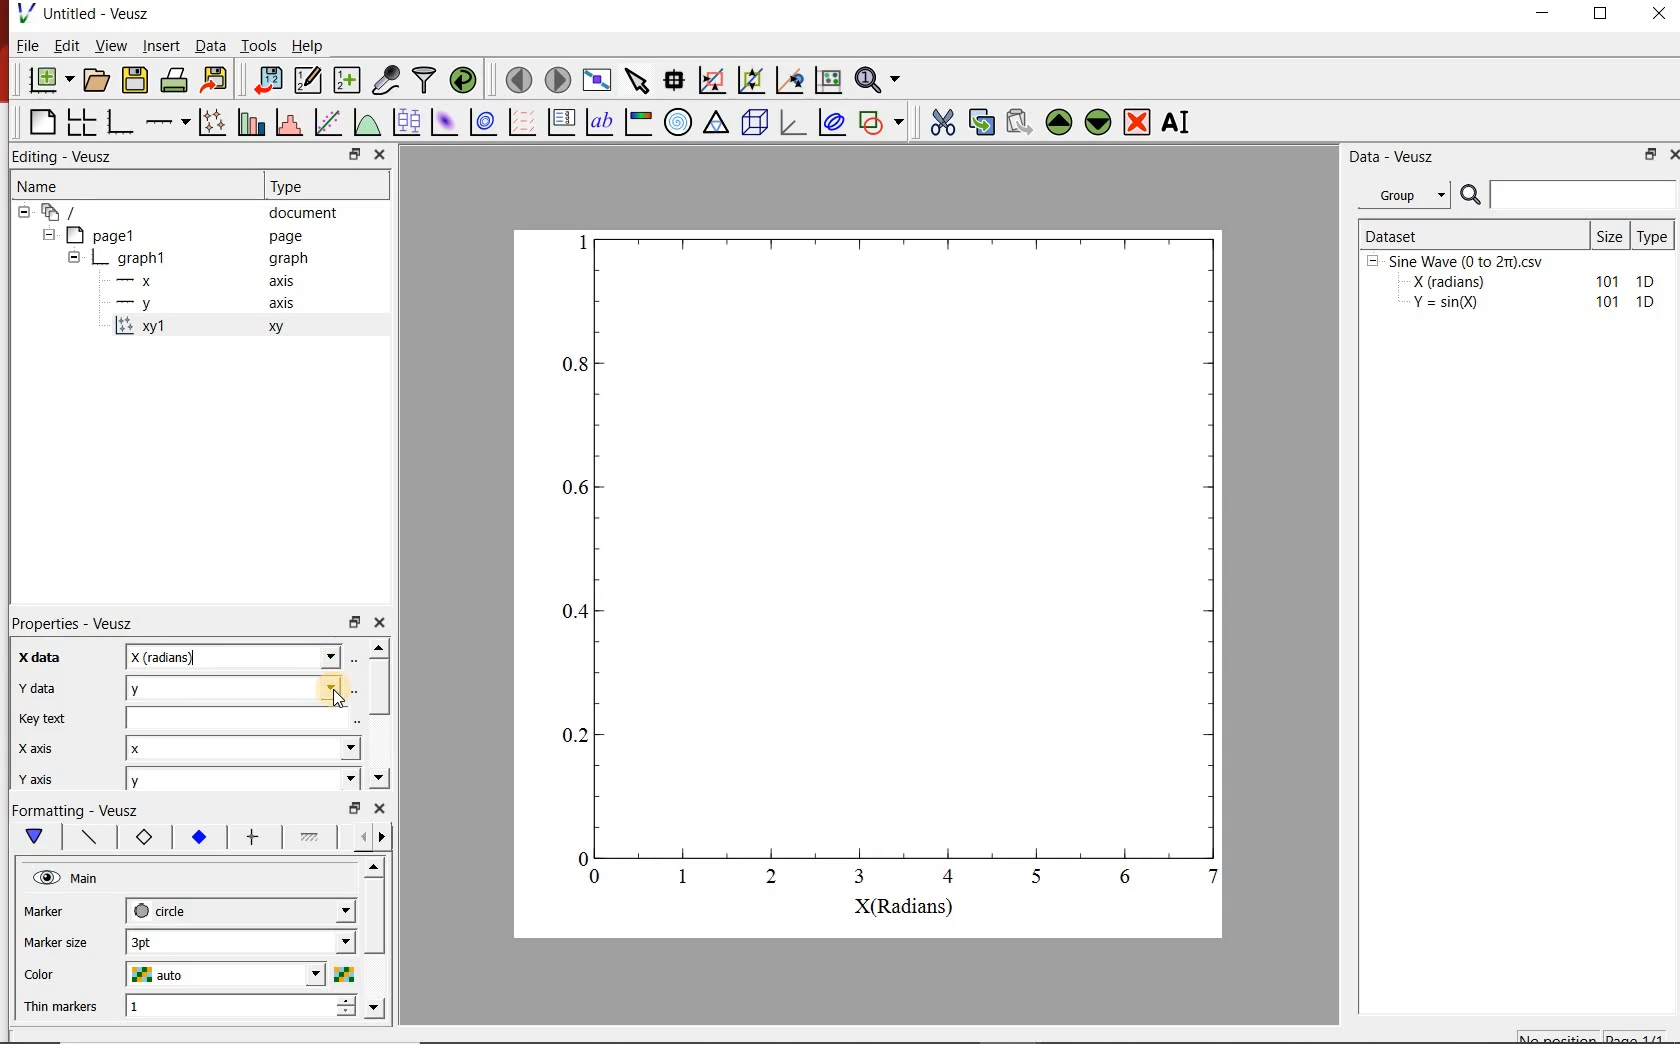  Describe the element at coordinates (61, 1005) in the screenshot. I see `Thin markers` at that location.